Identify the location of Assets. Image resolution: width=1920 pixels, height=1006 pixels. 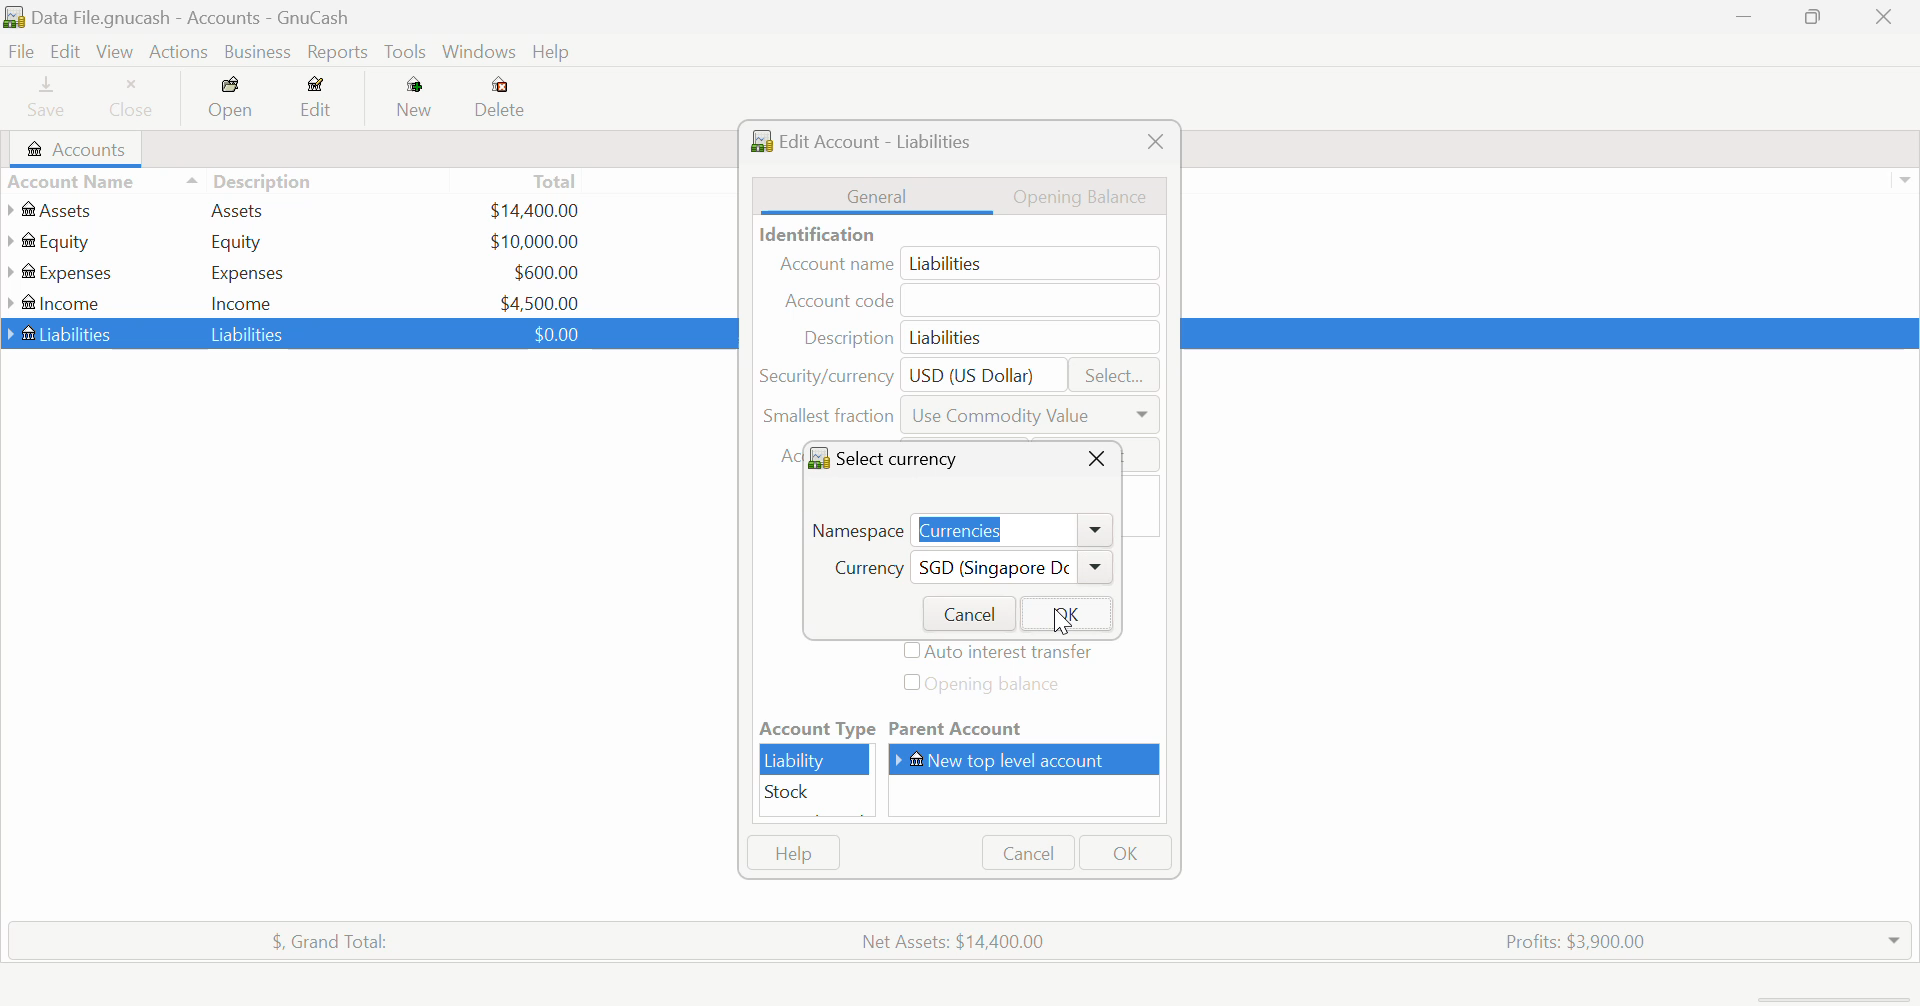
(238, 209).